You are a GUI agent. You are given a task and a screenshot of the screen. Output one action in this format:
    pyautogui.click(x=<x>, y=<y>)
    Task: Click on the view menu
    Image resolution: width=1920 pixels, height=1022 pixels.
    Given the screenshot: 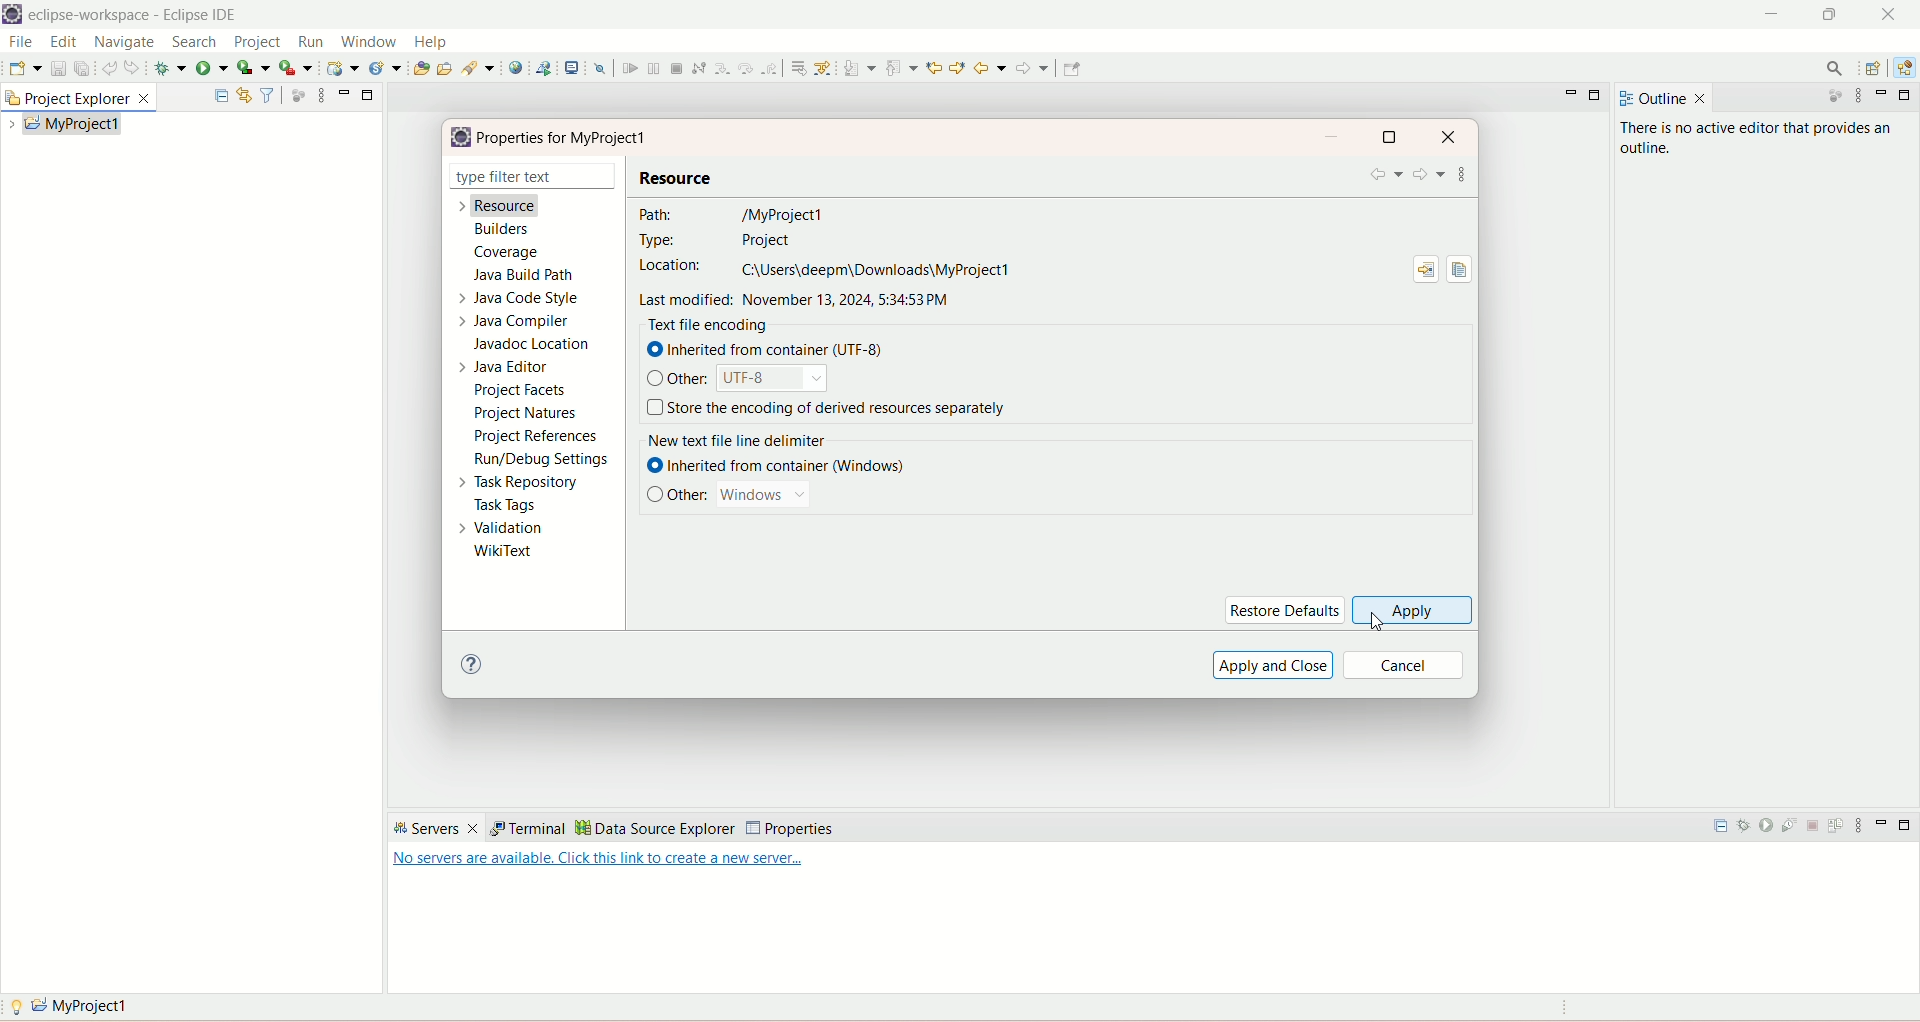 What is the action you would take?
    pyautogui.click(x=1856, y=95)
    